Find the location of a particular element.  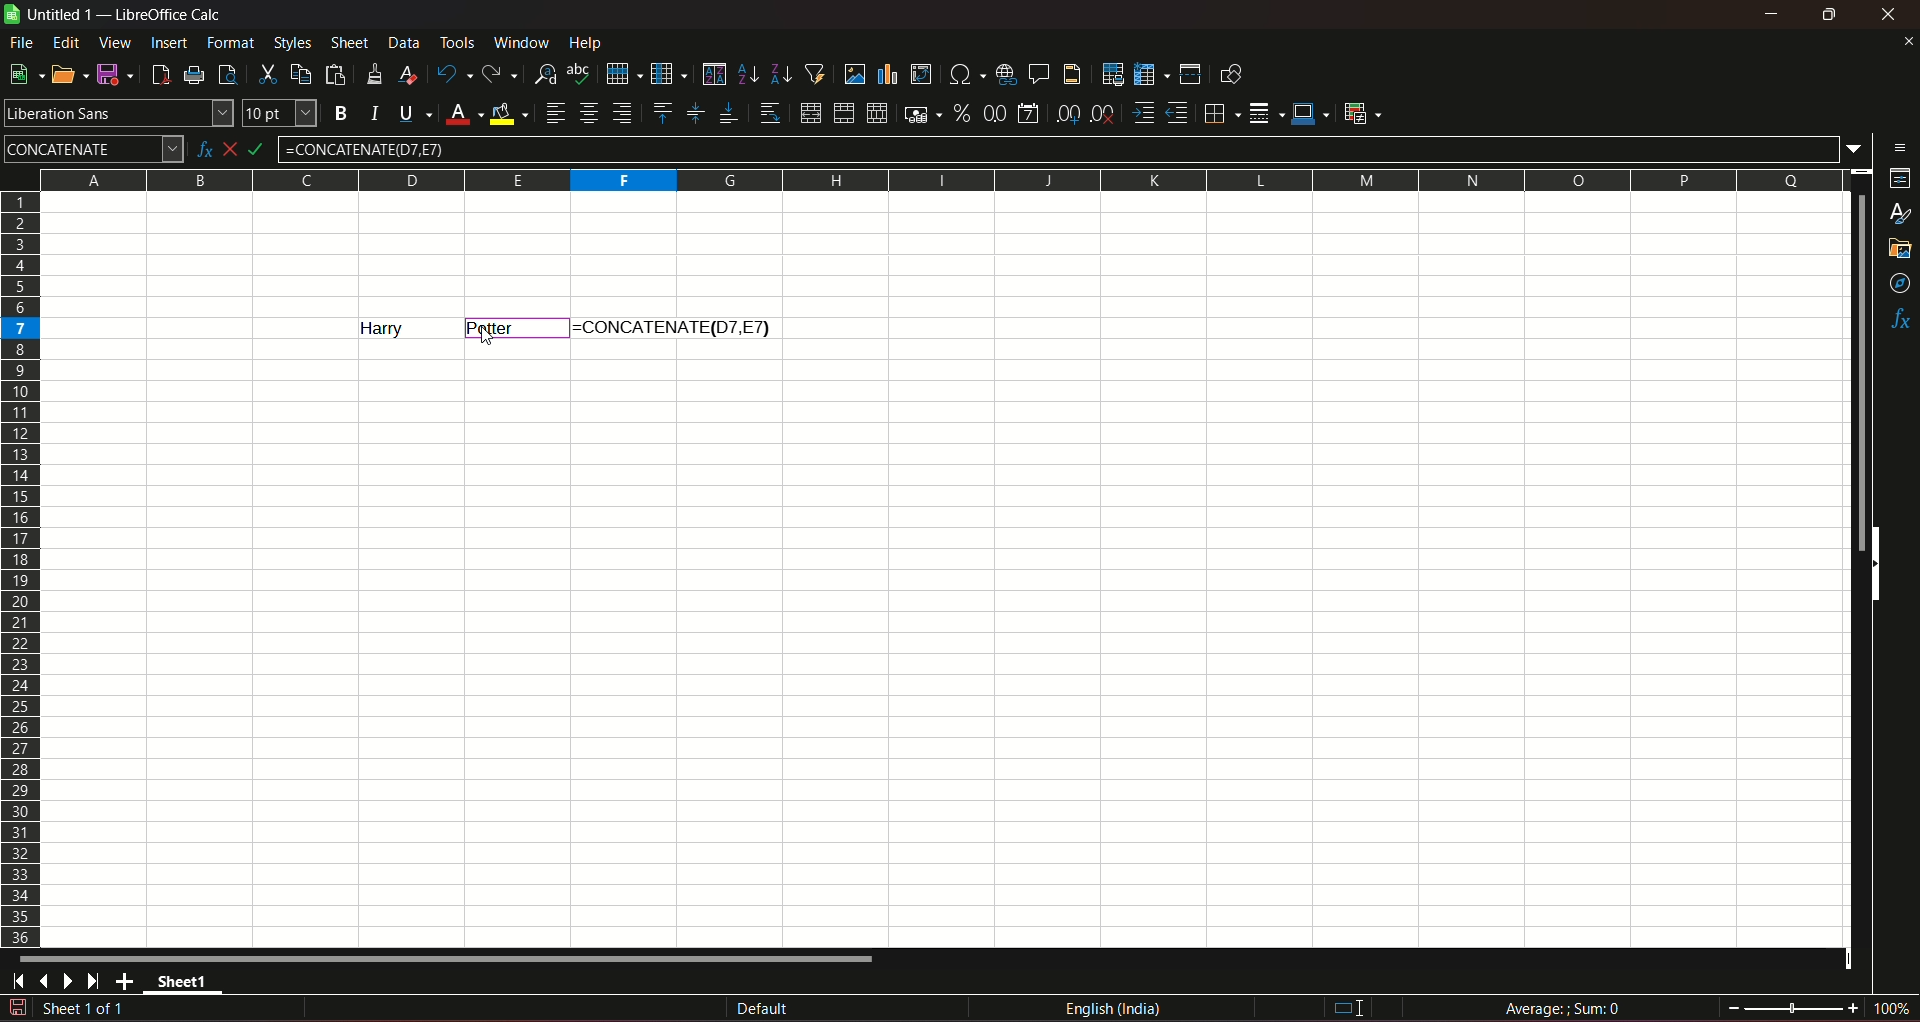

borders is located at coordinates (1219, 113).